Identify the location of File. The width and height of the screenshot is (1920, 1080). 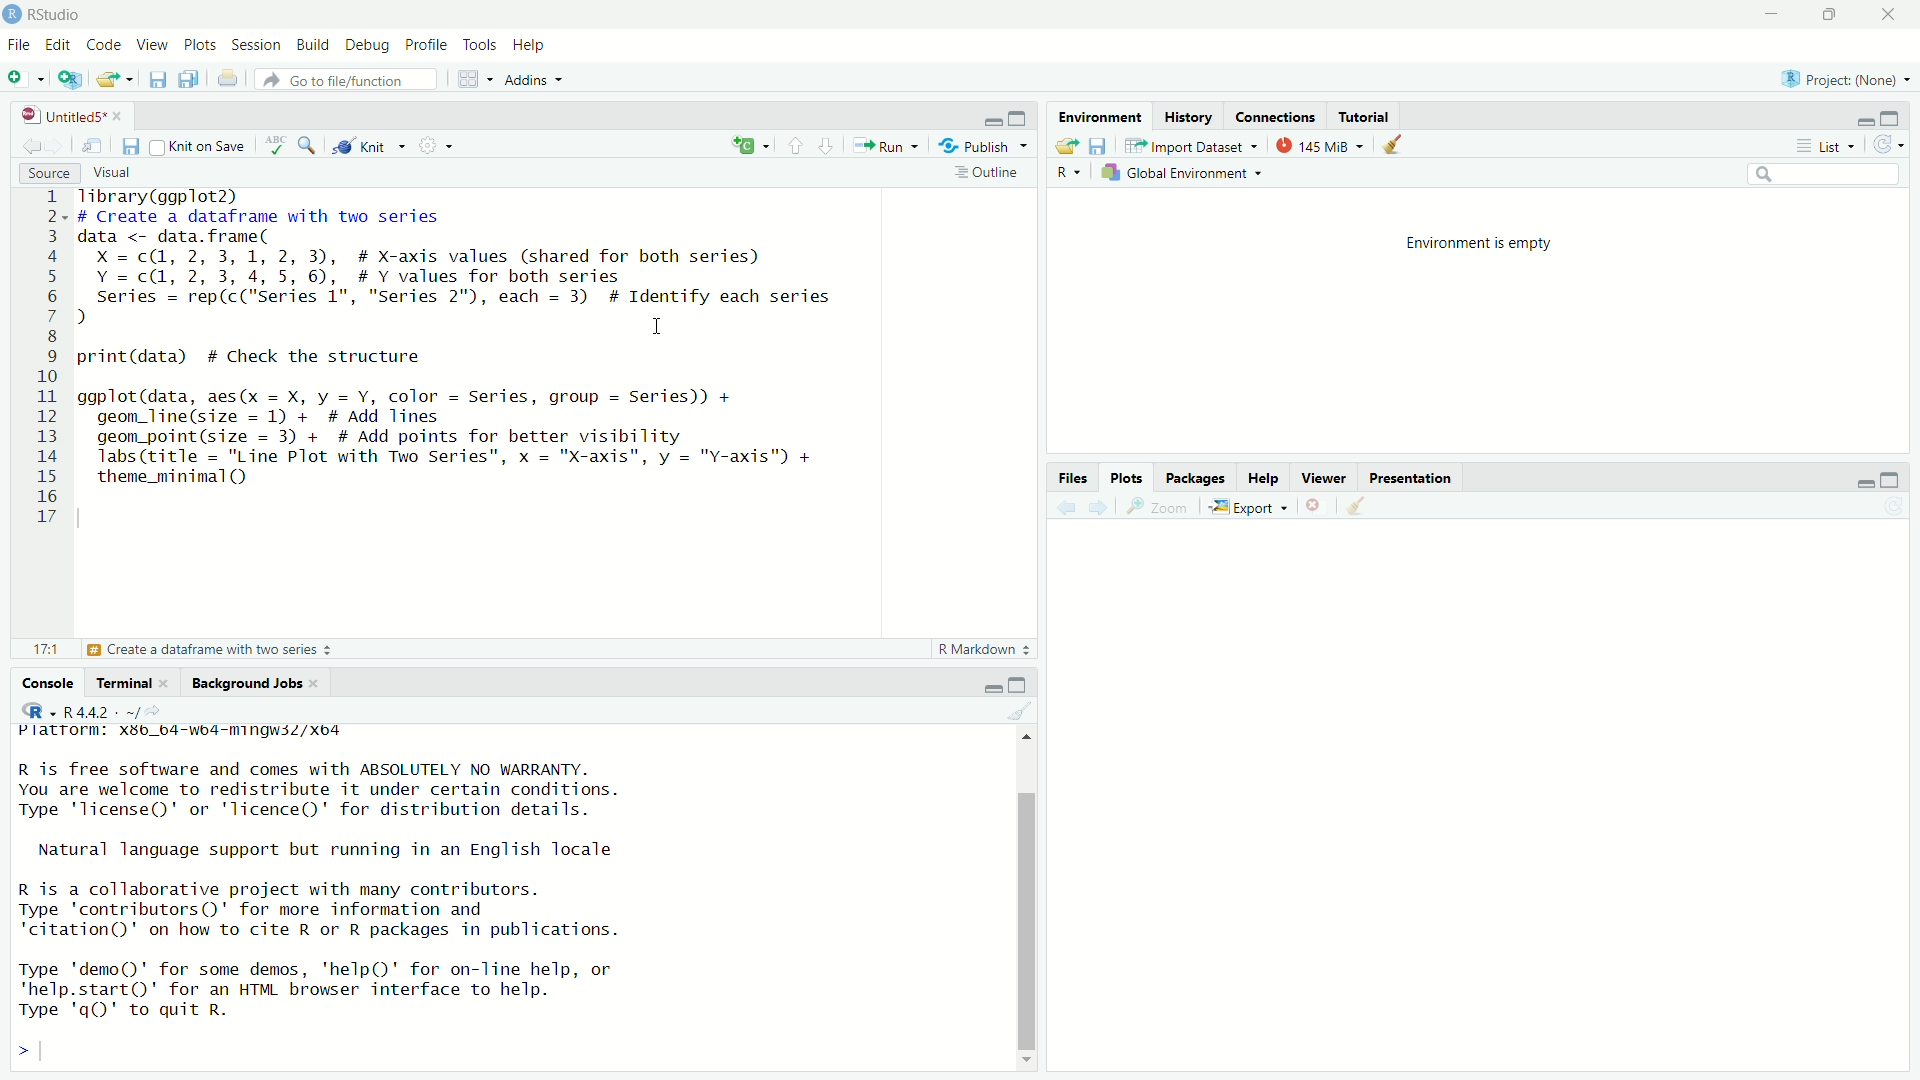
(18, 46).